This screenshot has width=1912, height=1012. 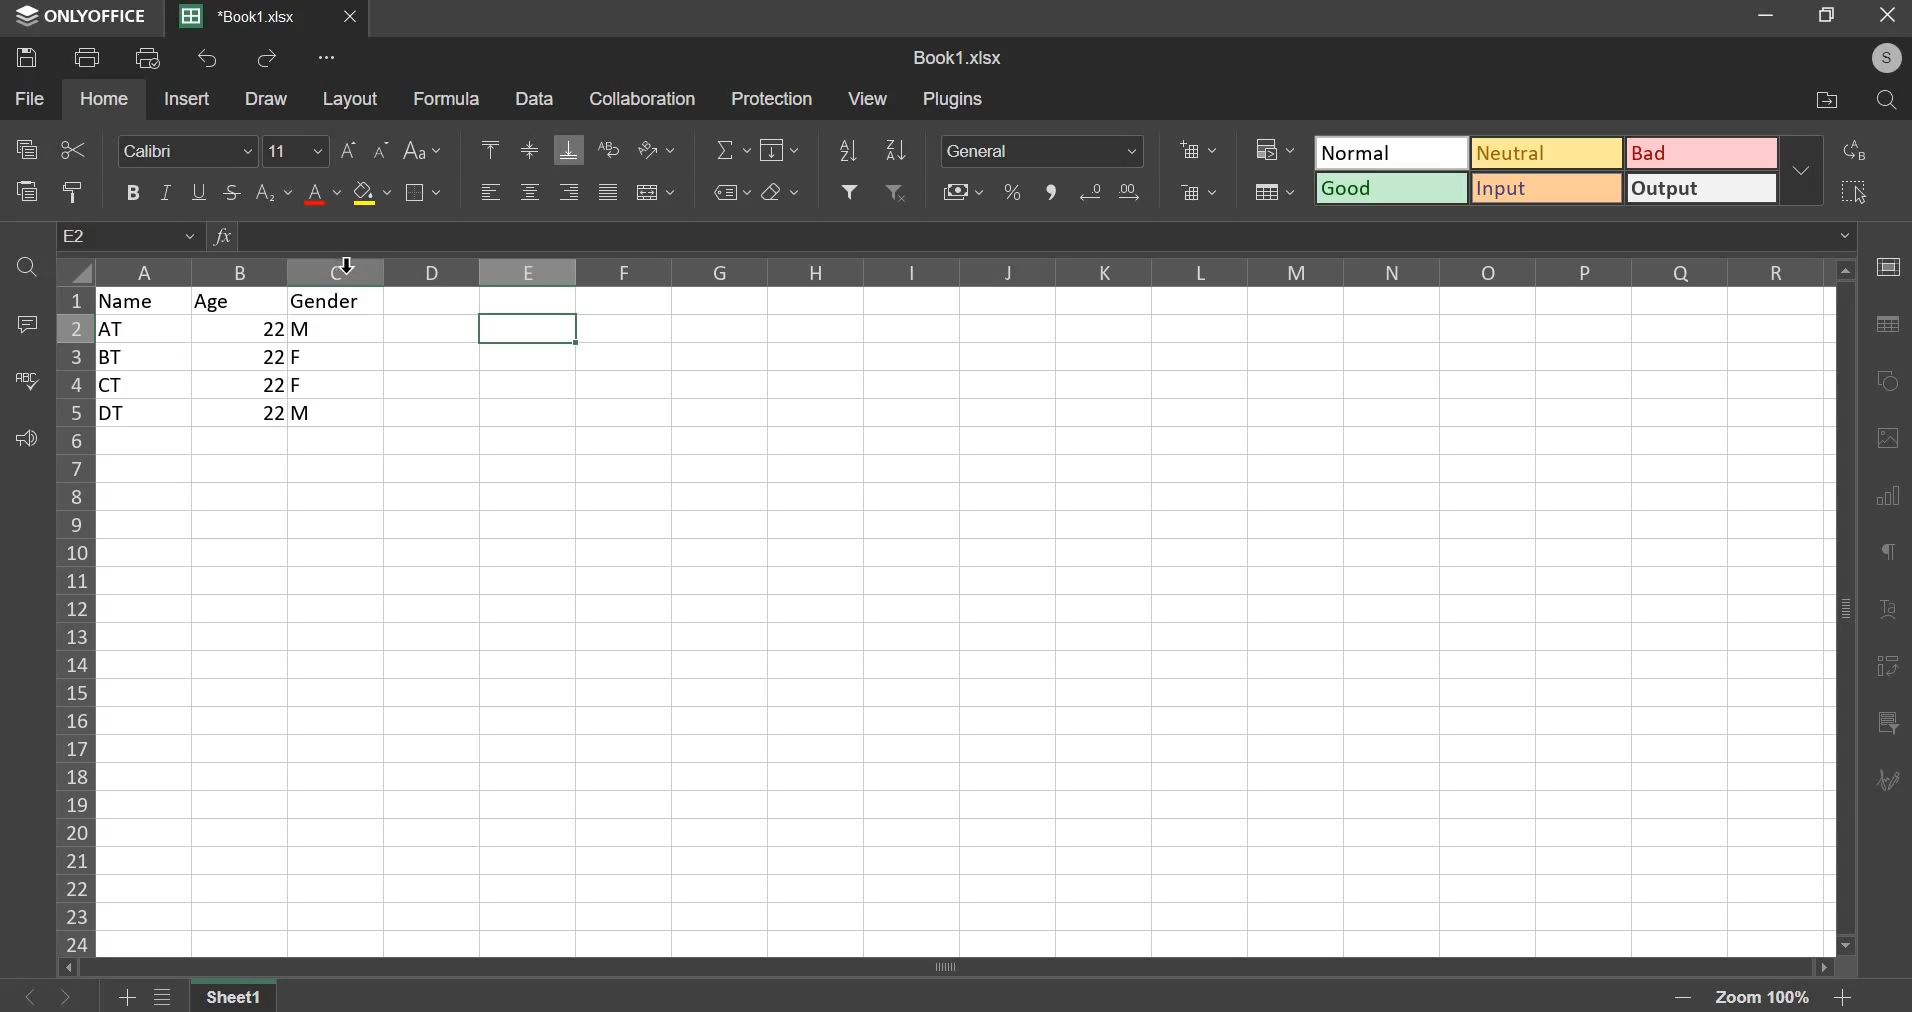 What do you see at coordinates (321, 61) in the screenshot?
I see `more` at bounding box center [321, 61].